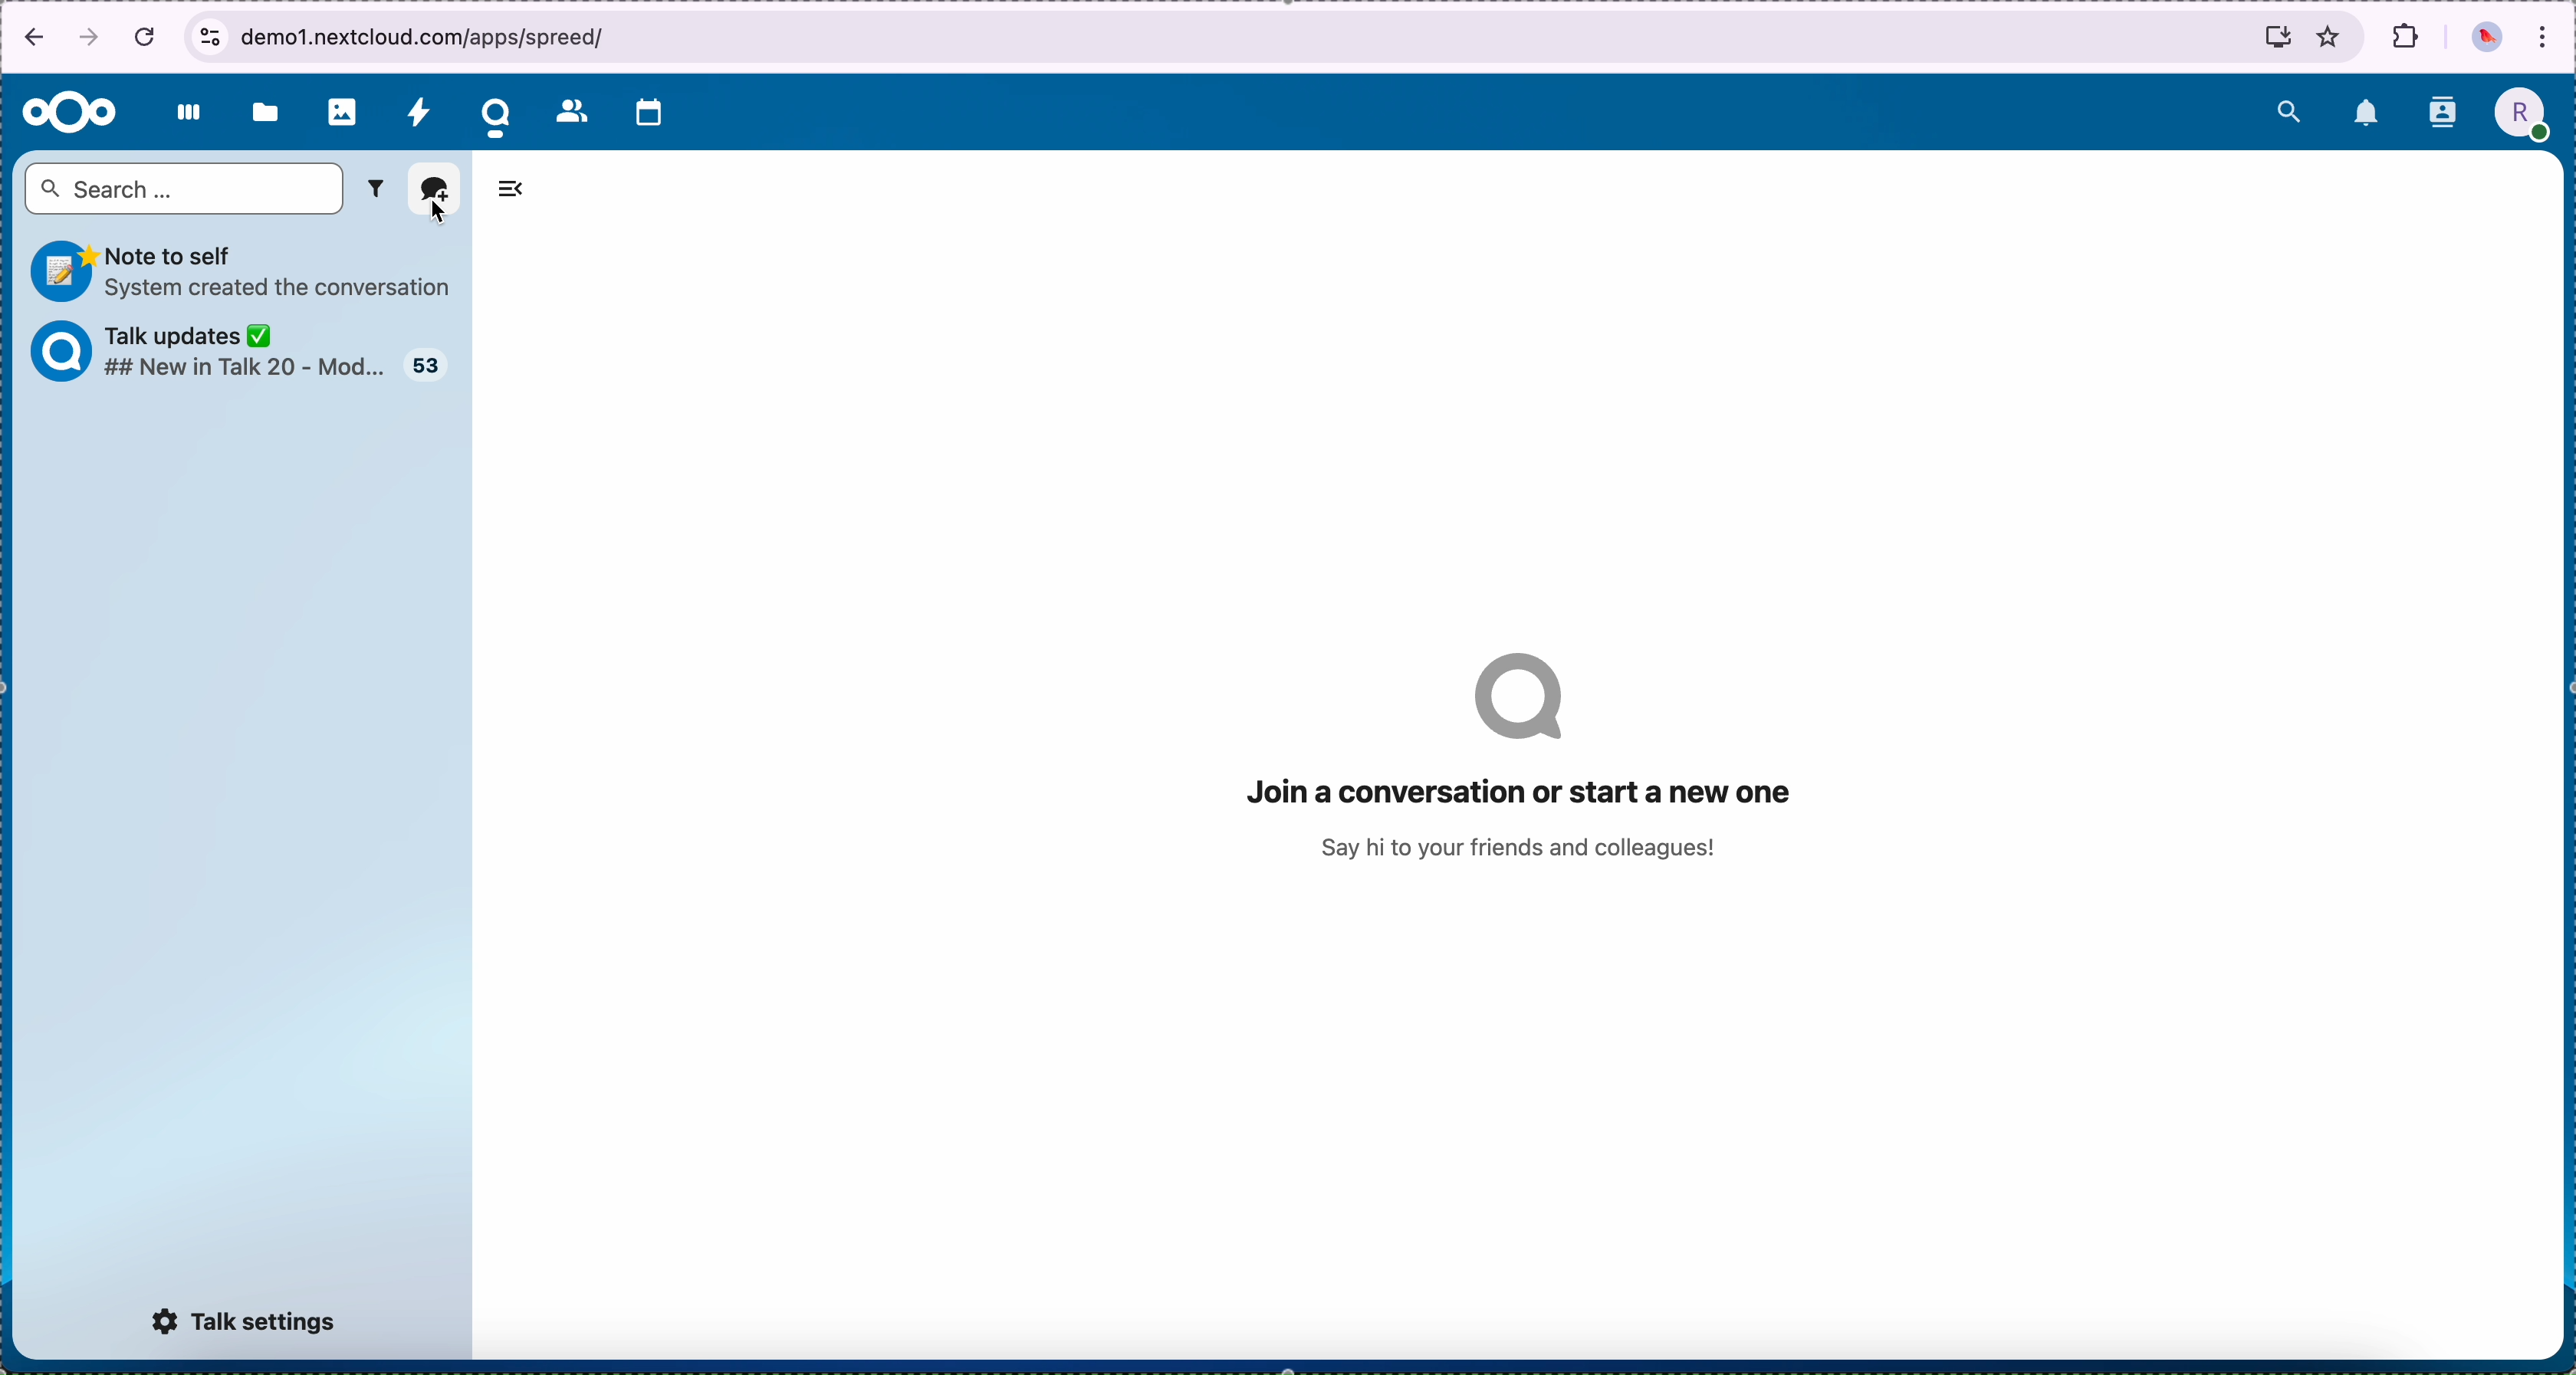 This screenshot has width=2576, height=1375. Describe the element at coordinates (420, 364) in the screenshot. I see `talk updates` at that location.